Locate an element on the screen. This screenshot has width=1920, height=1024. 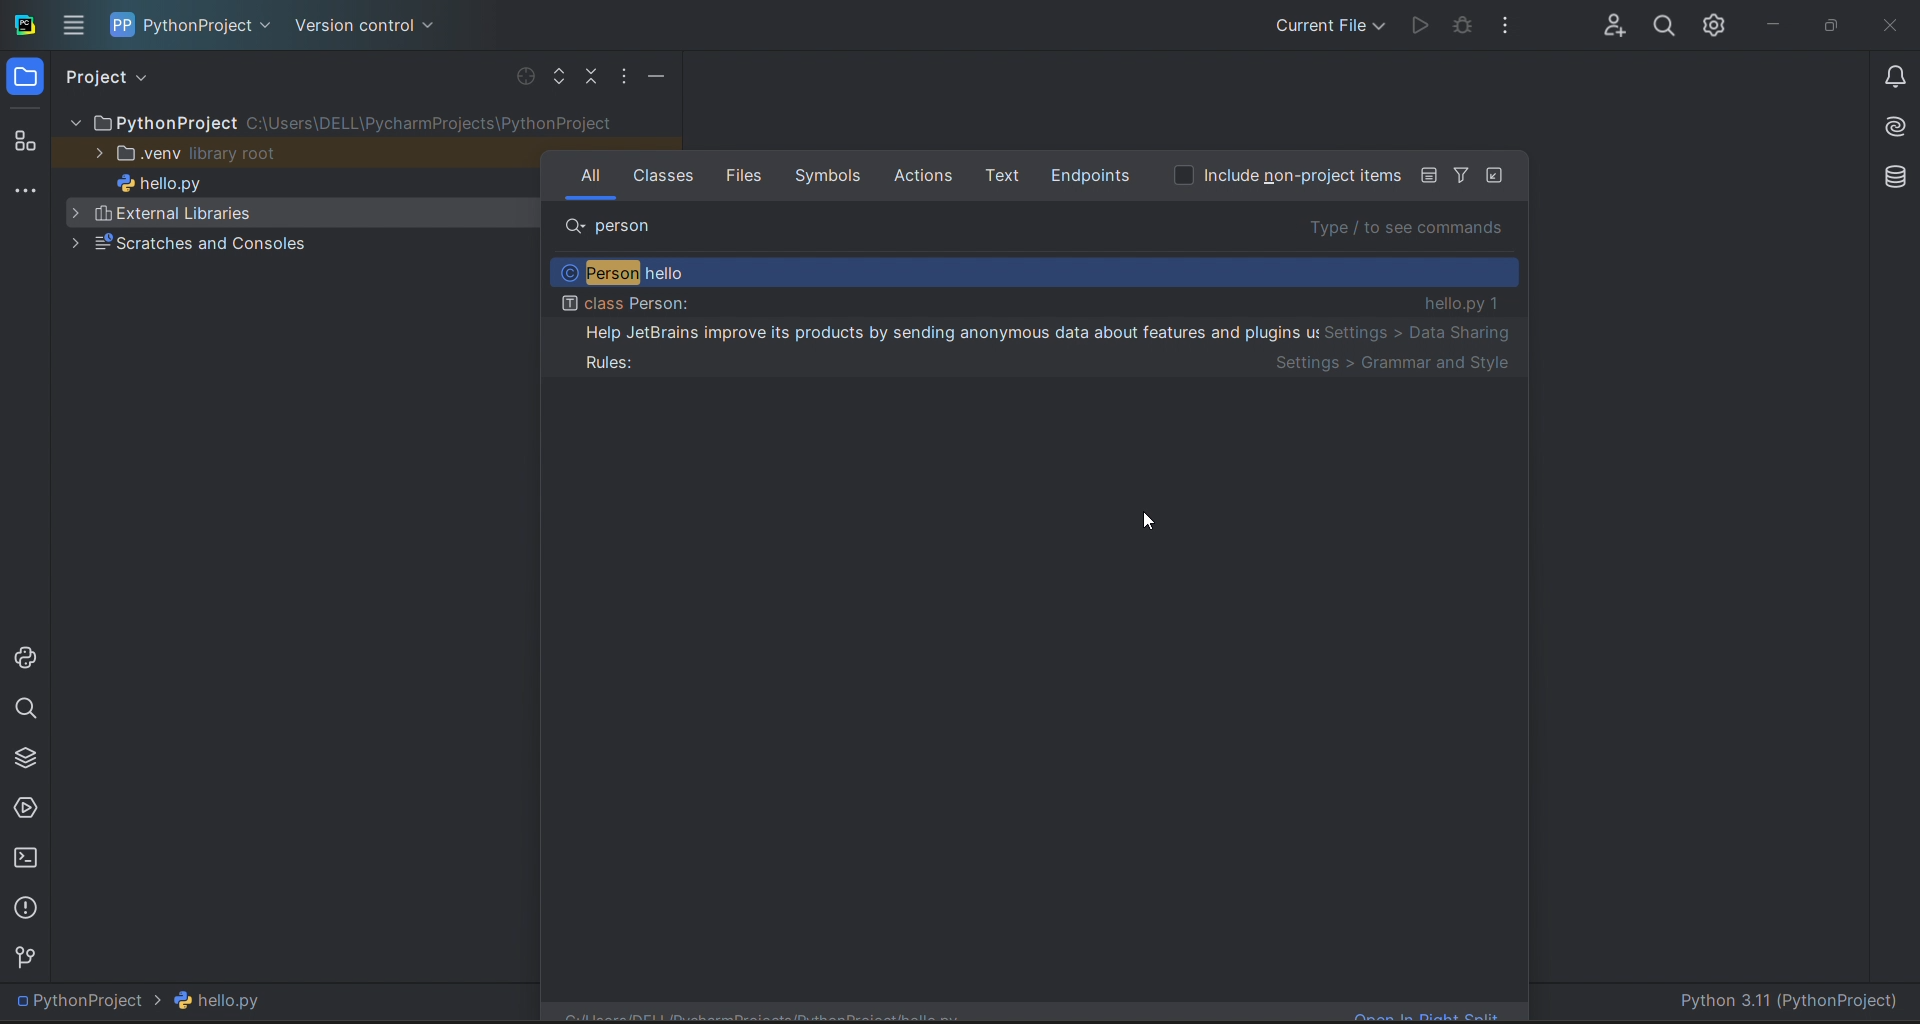
option is located at coordinates (1285, 176).